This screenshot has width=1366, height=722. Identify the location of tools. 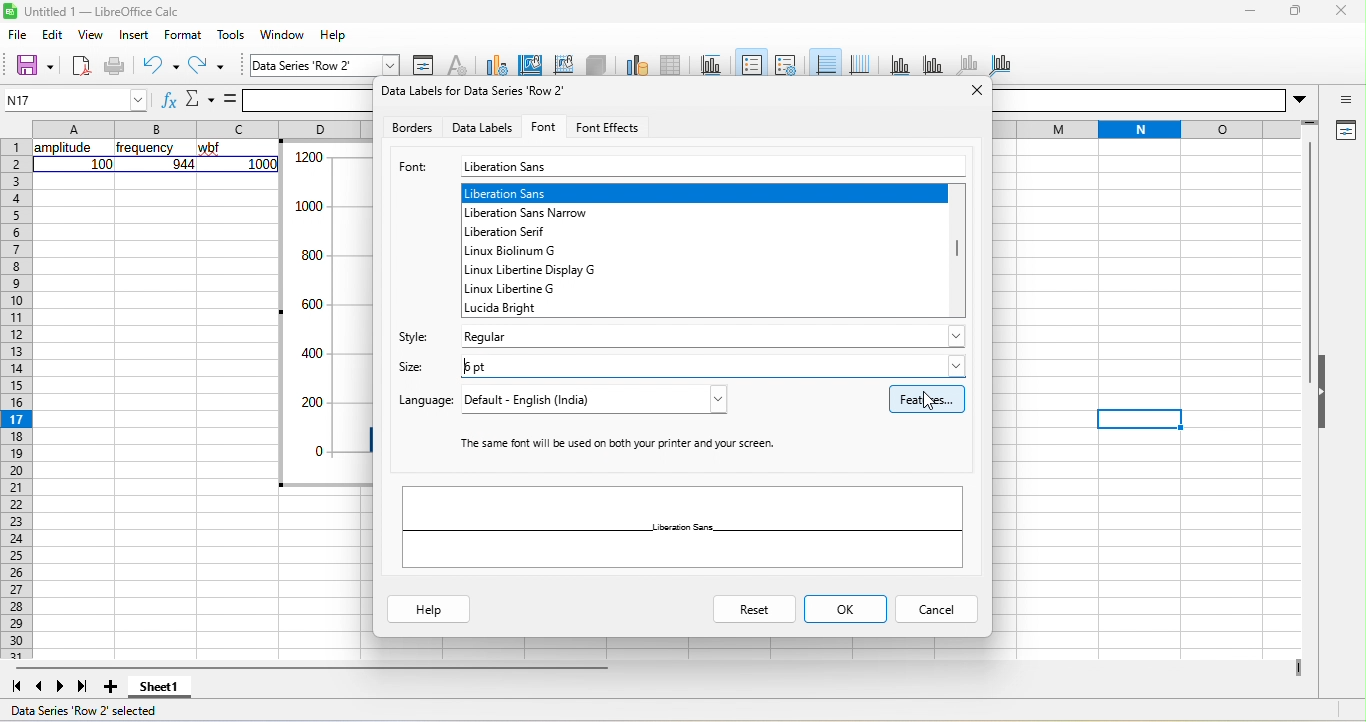
(230, 35).